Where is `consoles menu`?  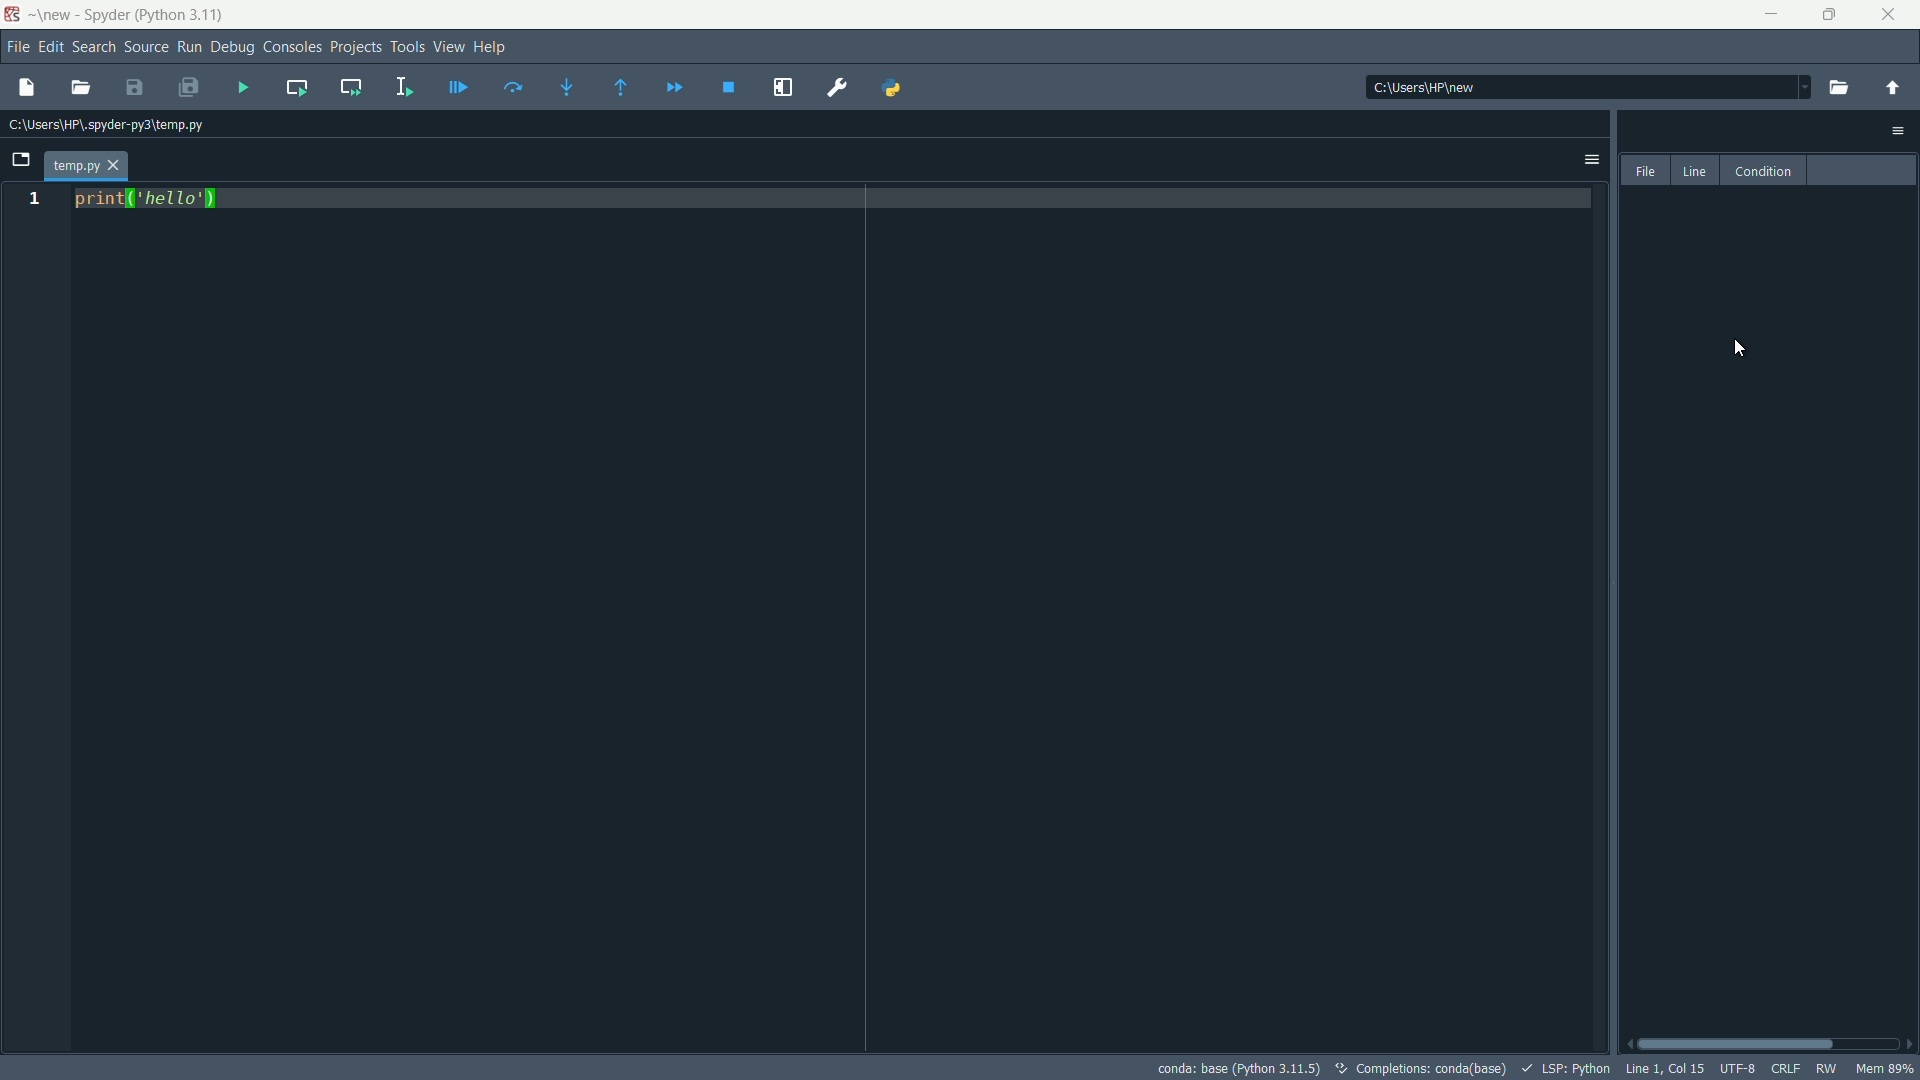 consoles menu is located at coordinates (291, 48).